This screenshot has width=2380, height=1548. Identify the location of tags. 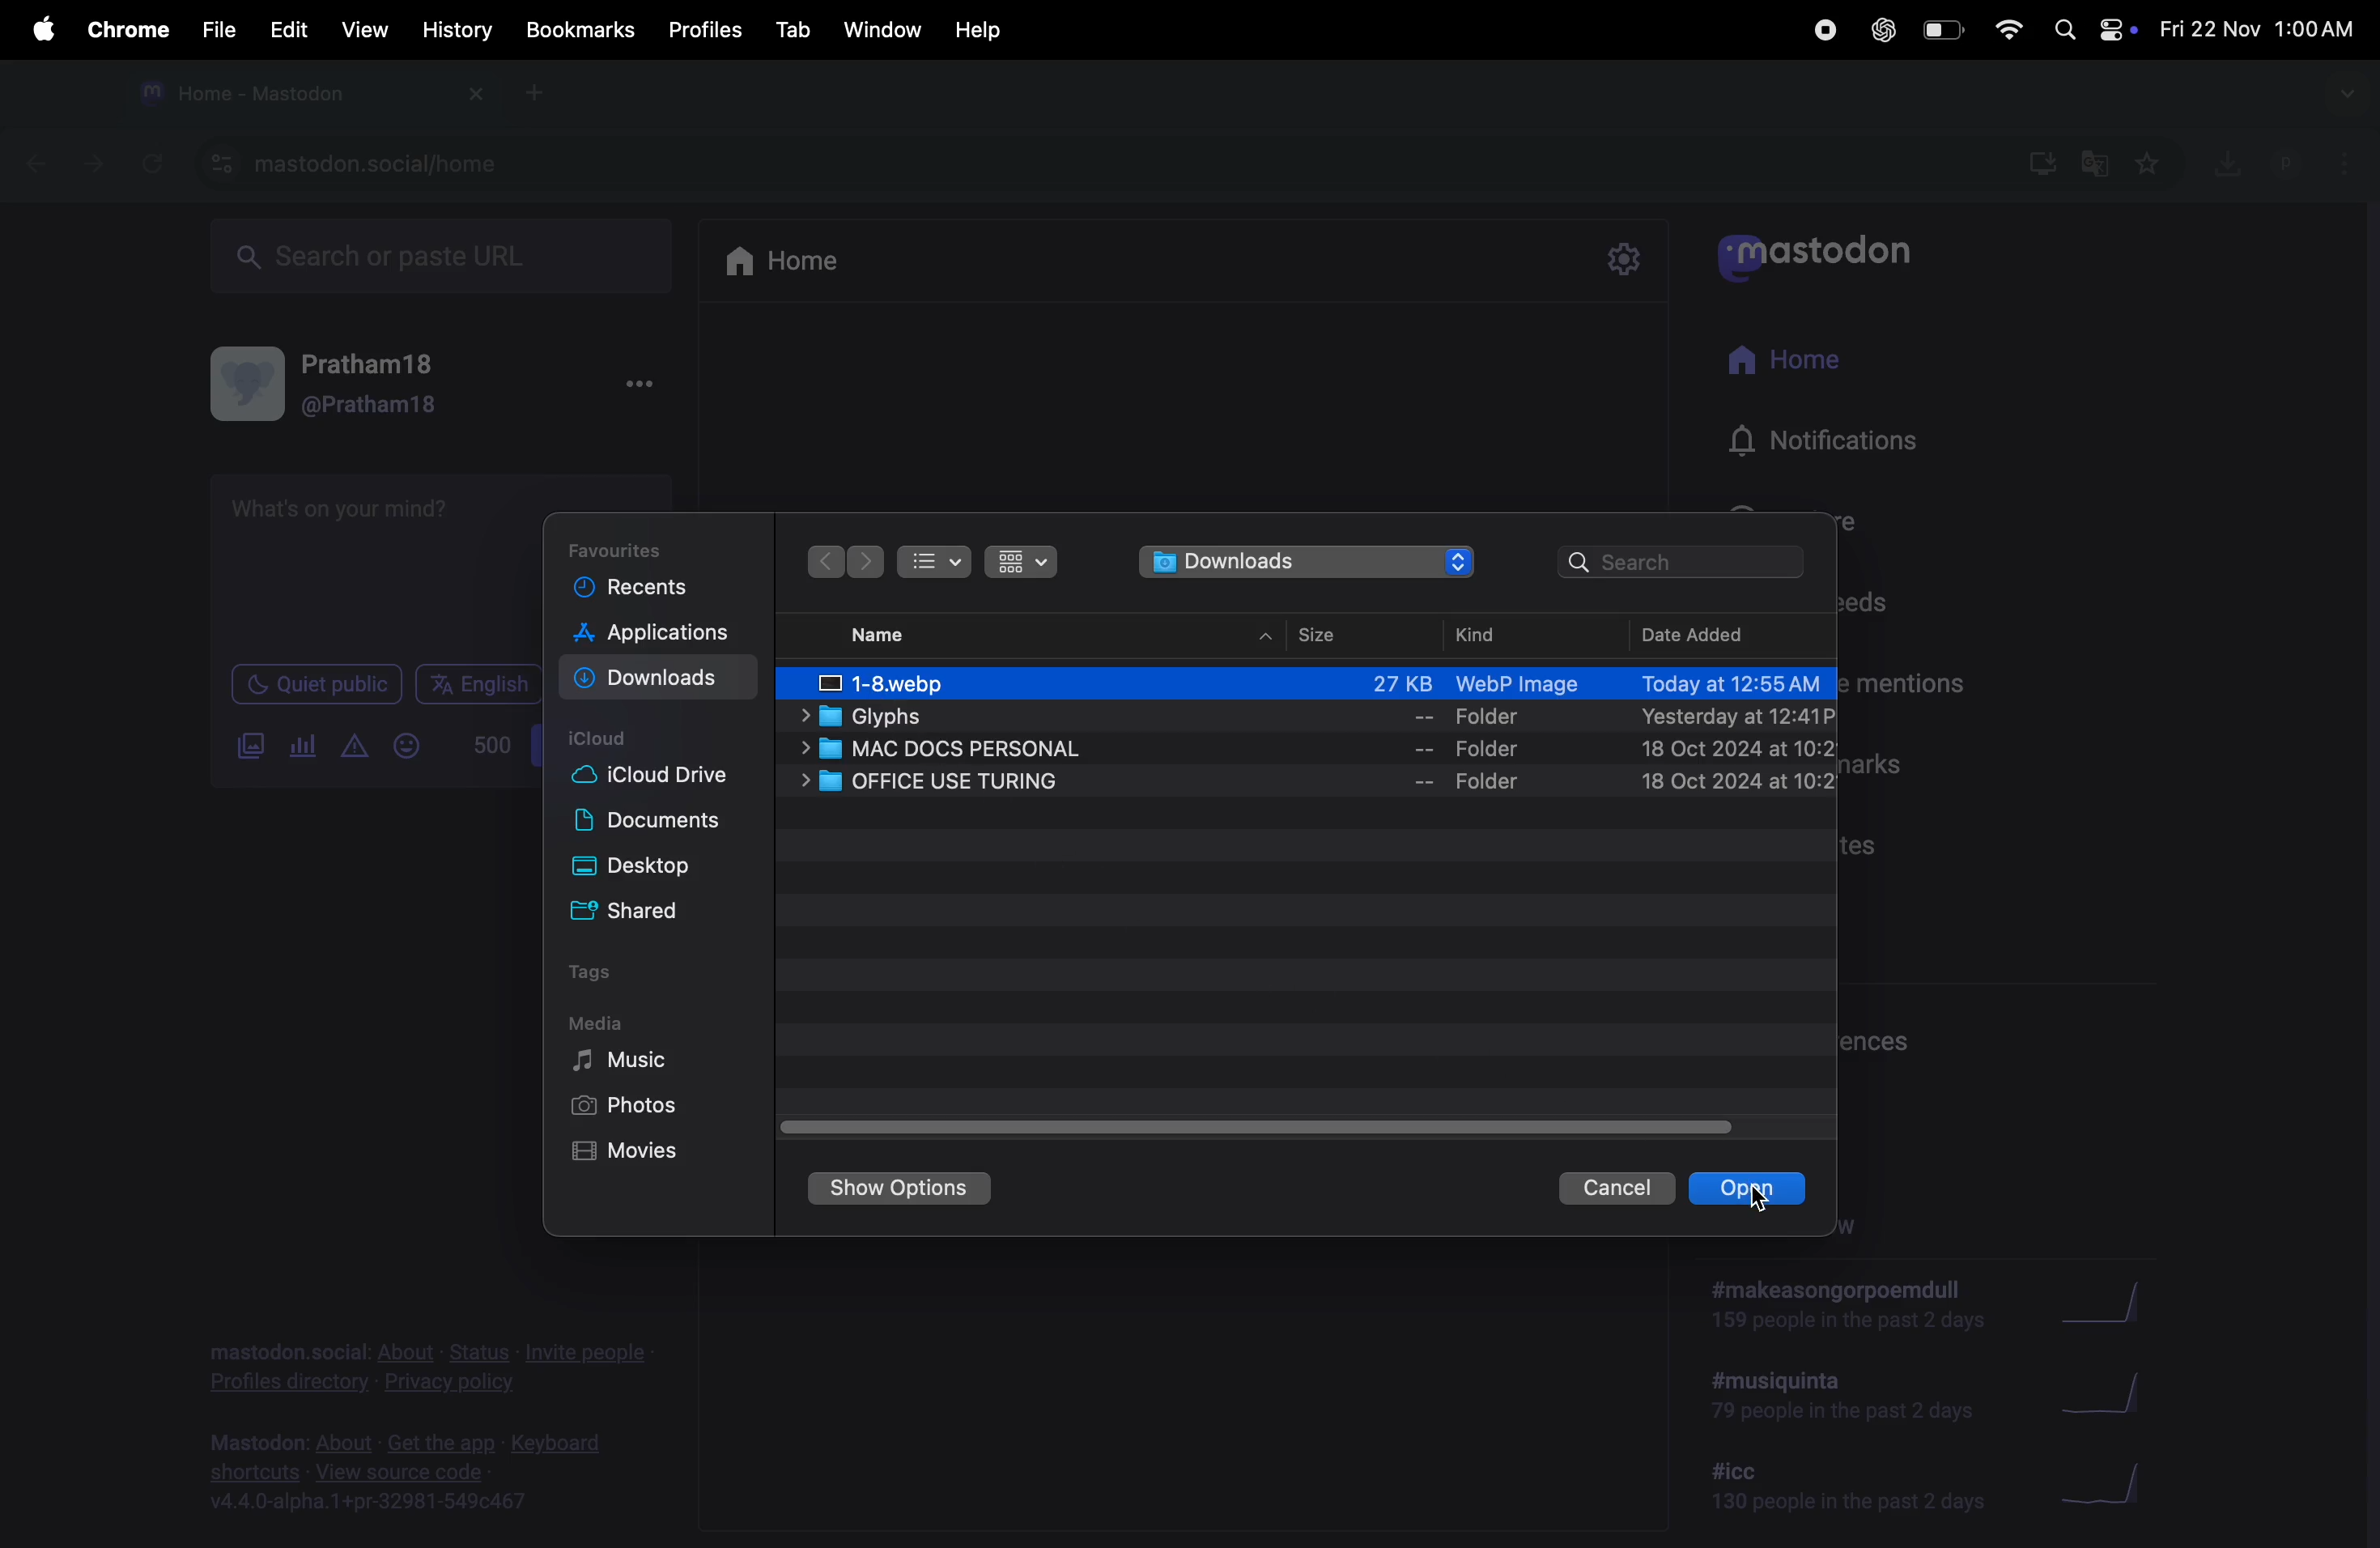
(606, 972).